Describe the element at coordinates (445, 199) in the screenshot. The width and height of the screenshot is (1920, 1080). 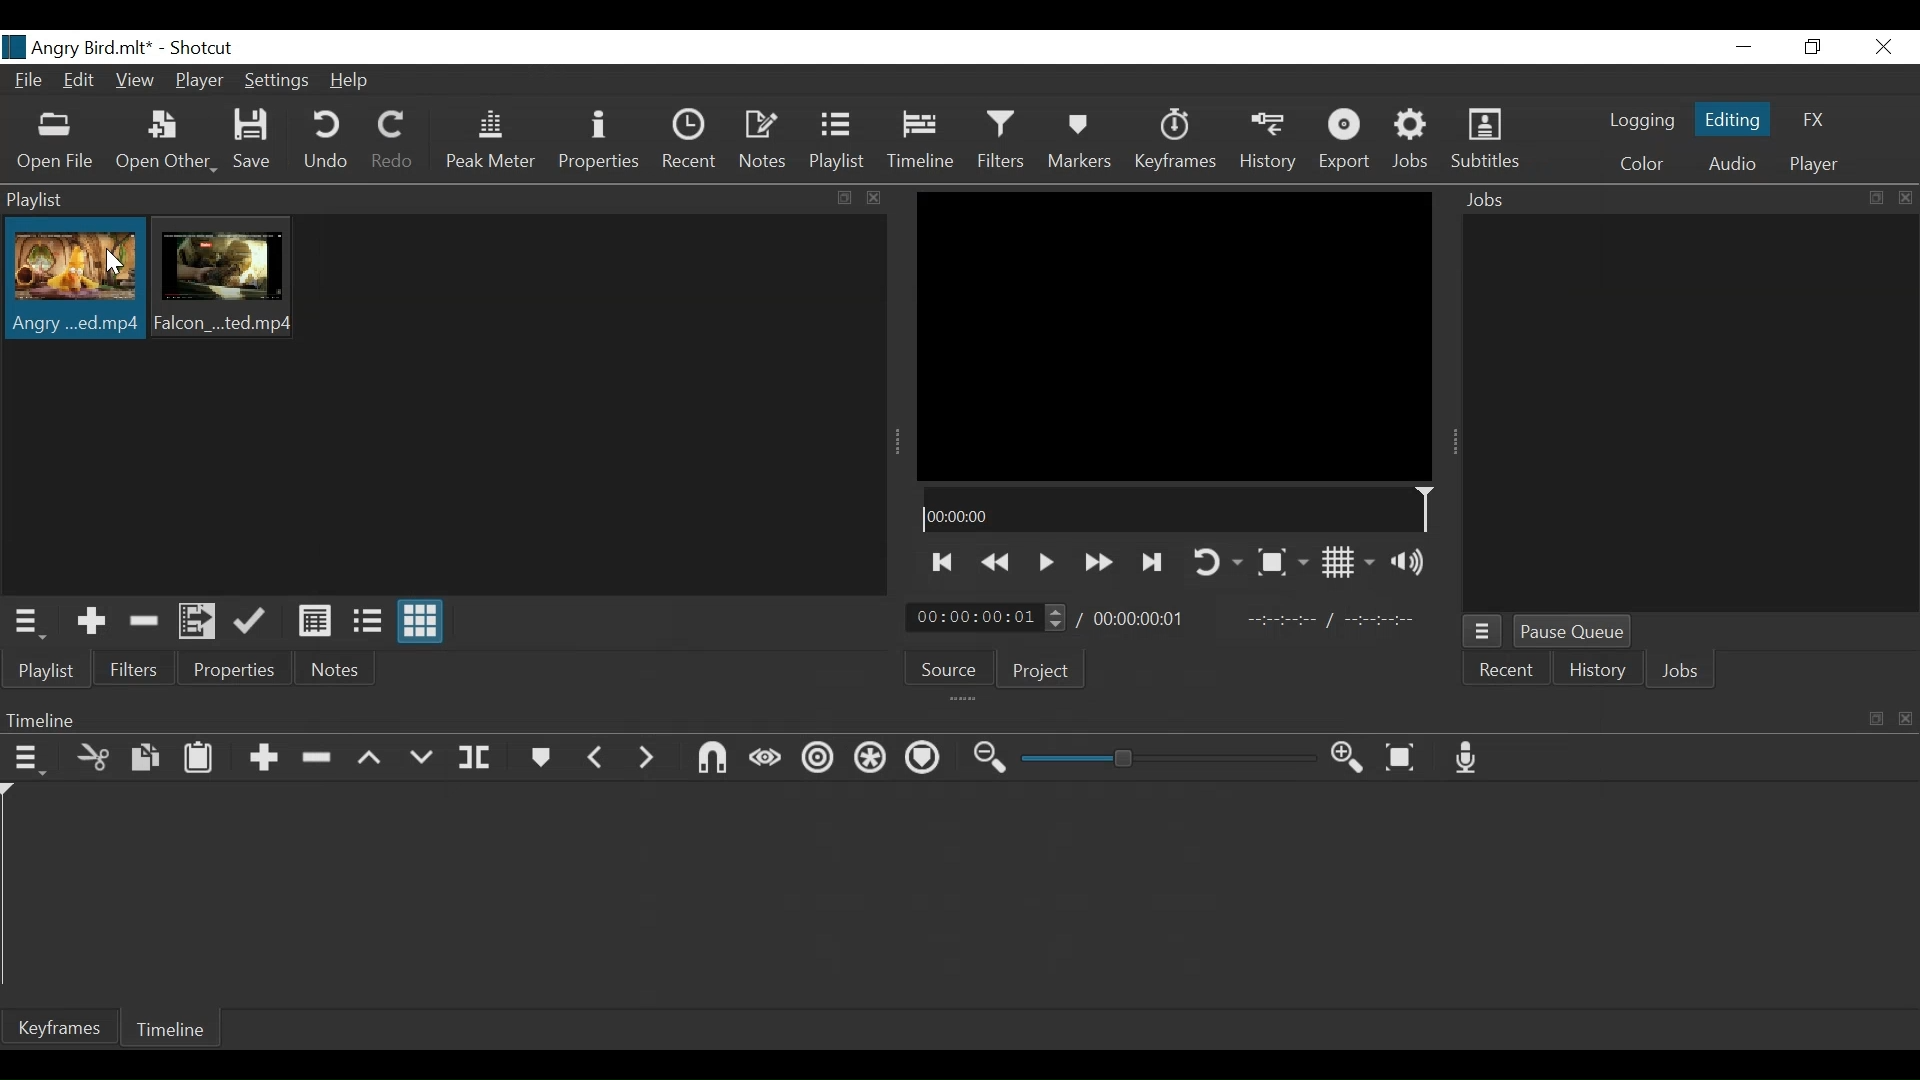
I see `Playlist Panel` at that location.